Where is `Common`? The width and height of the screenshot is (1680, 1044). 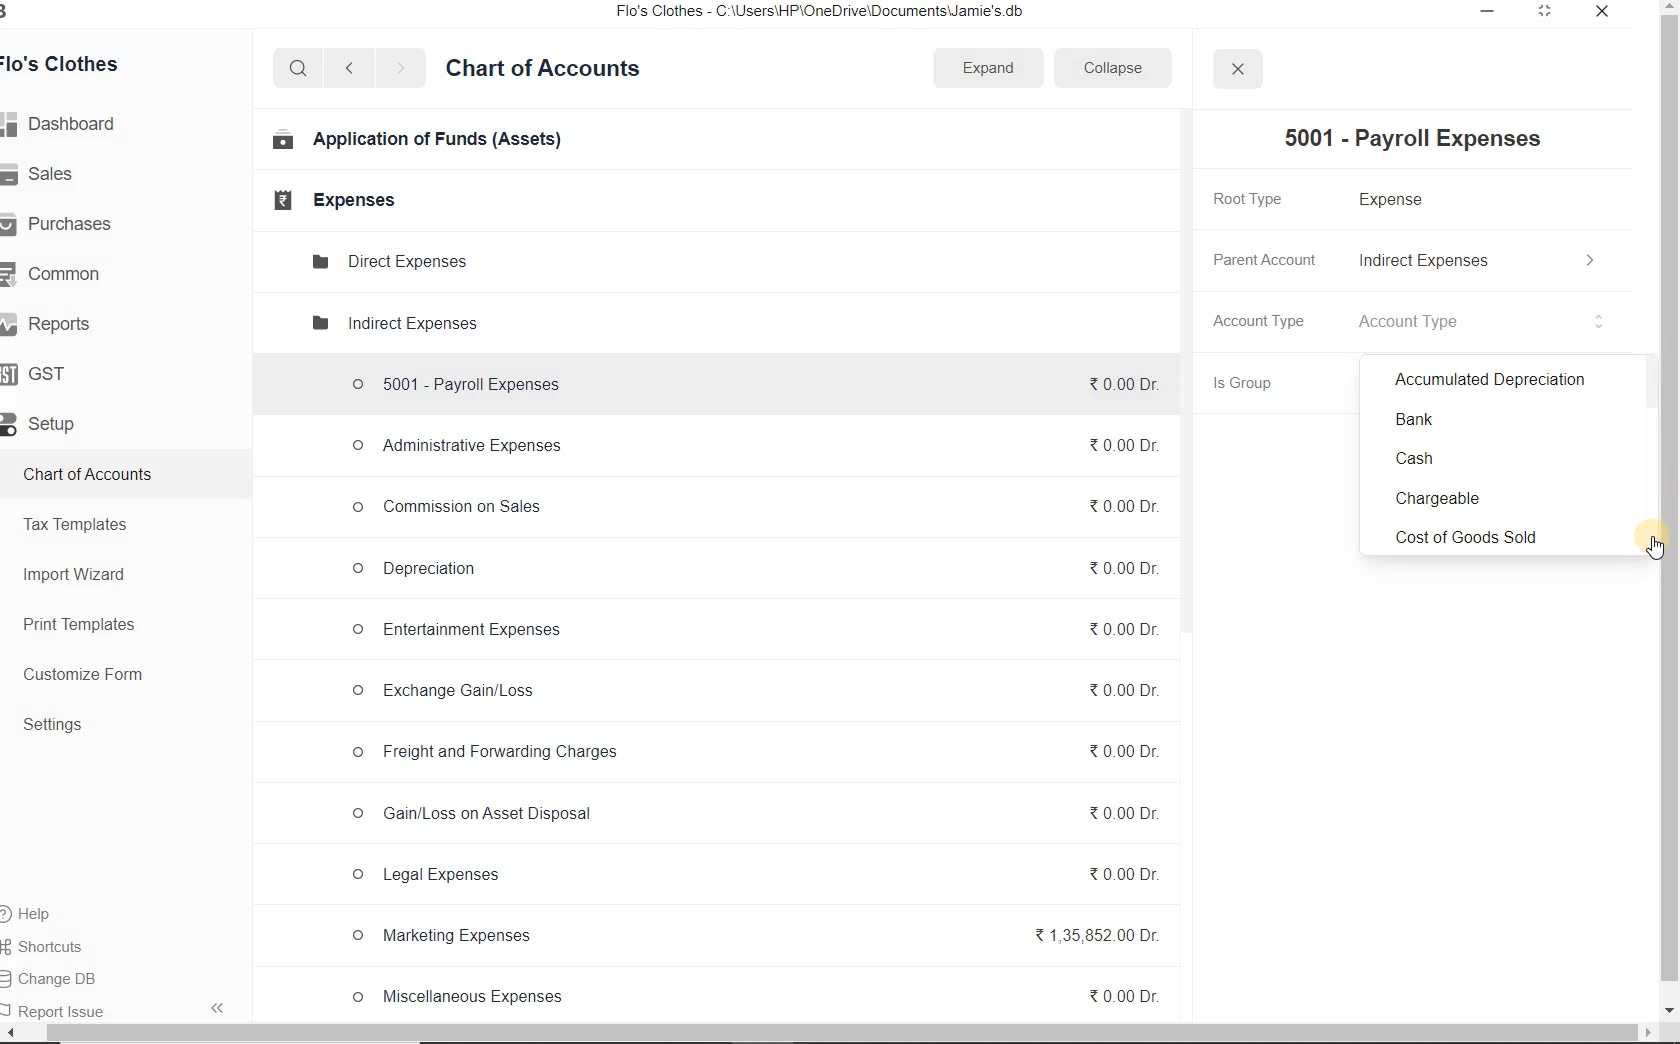
Common is located at coordinates (66, 274).